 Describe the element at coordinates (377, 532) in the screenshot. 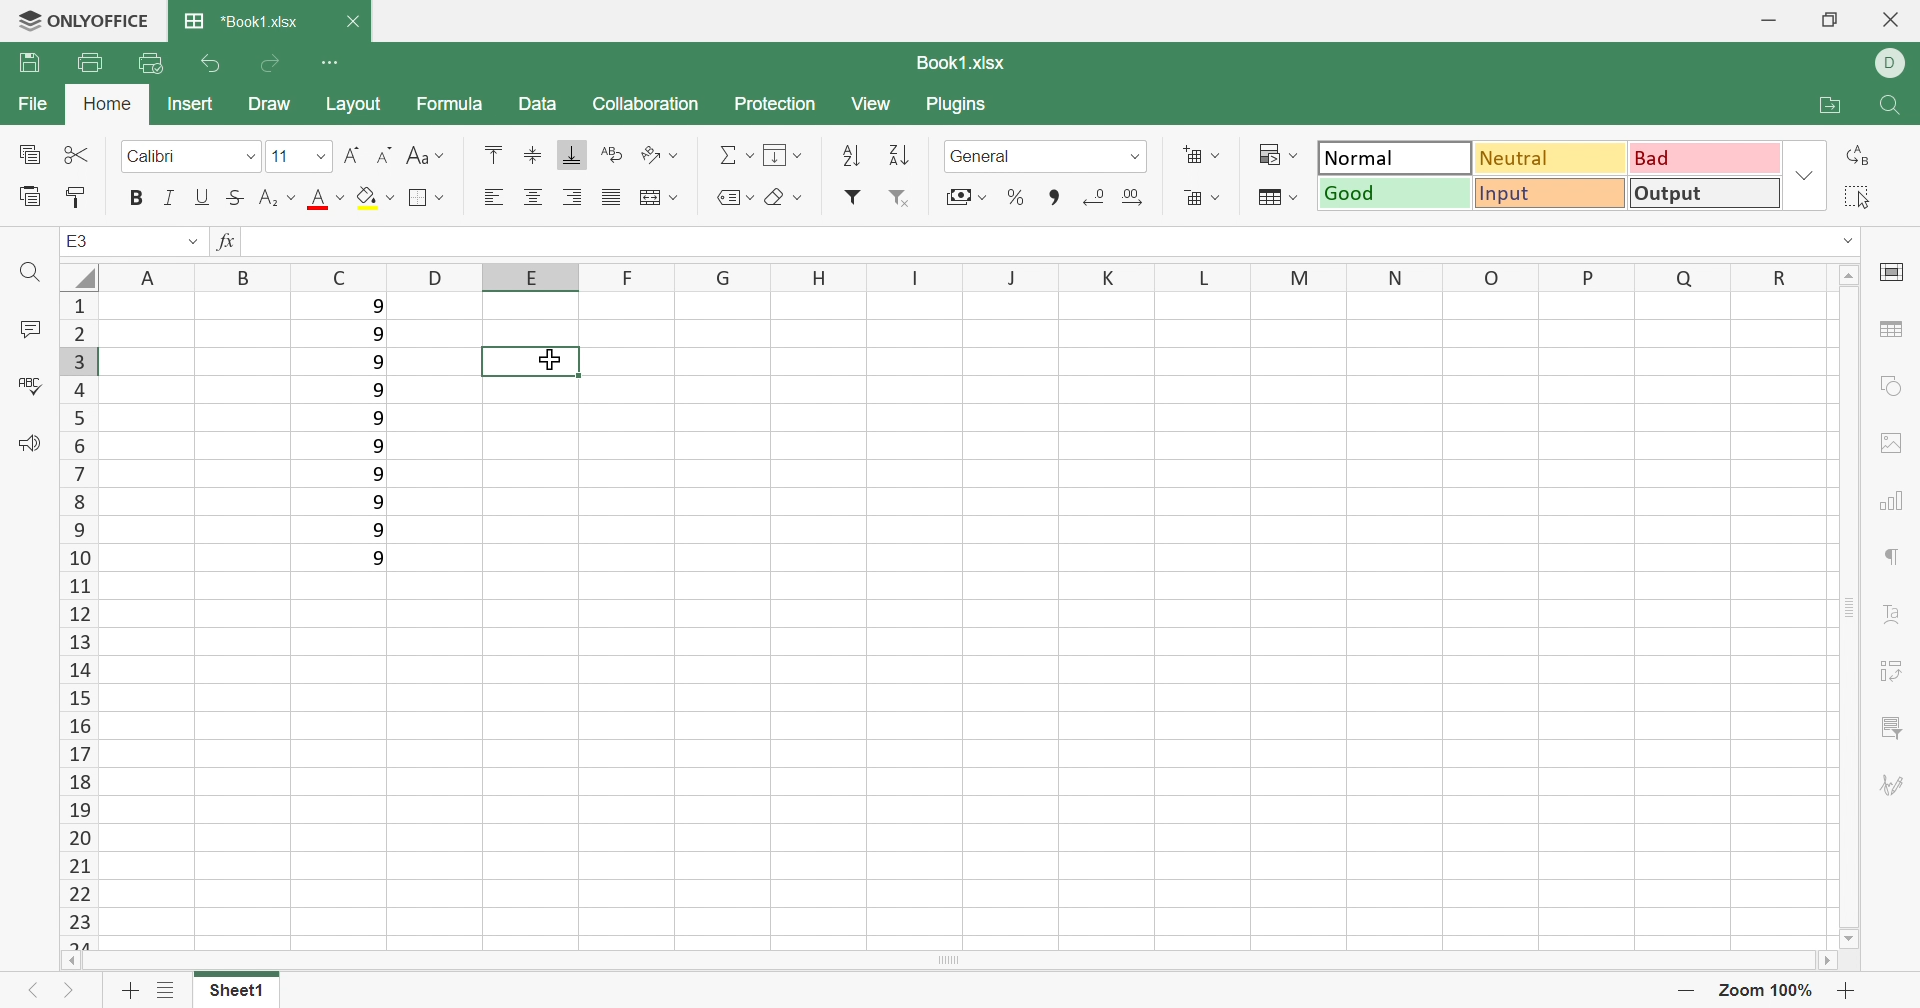

I see `9` at that location.